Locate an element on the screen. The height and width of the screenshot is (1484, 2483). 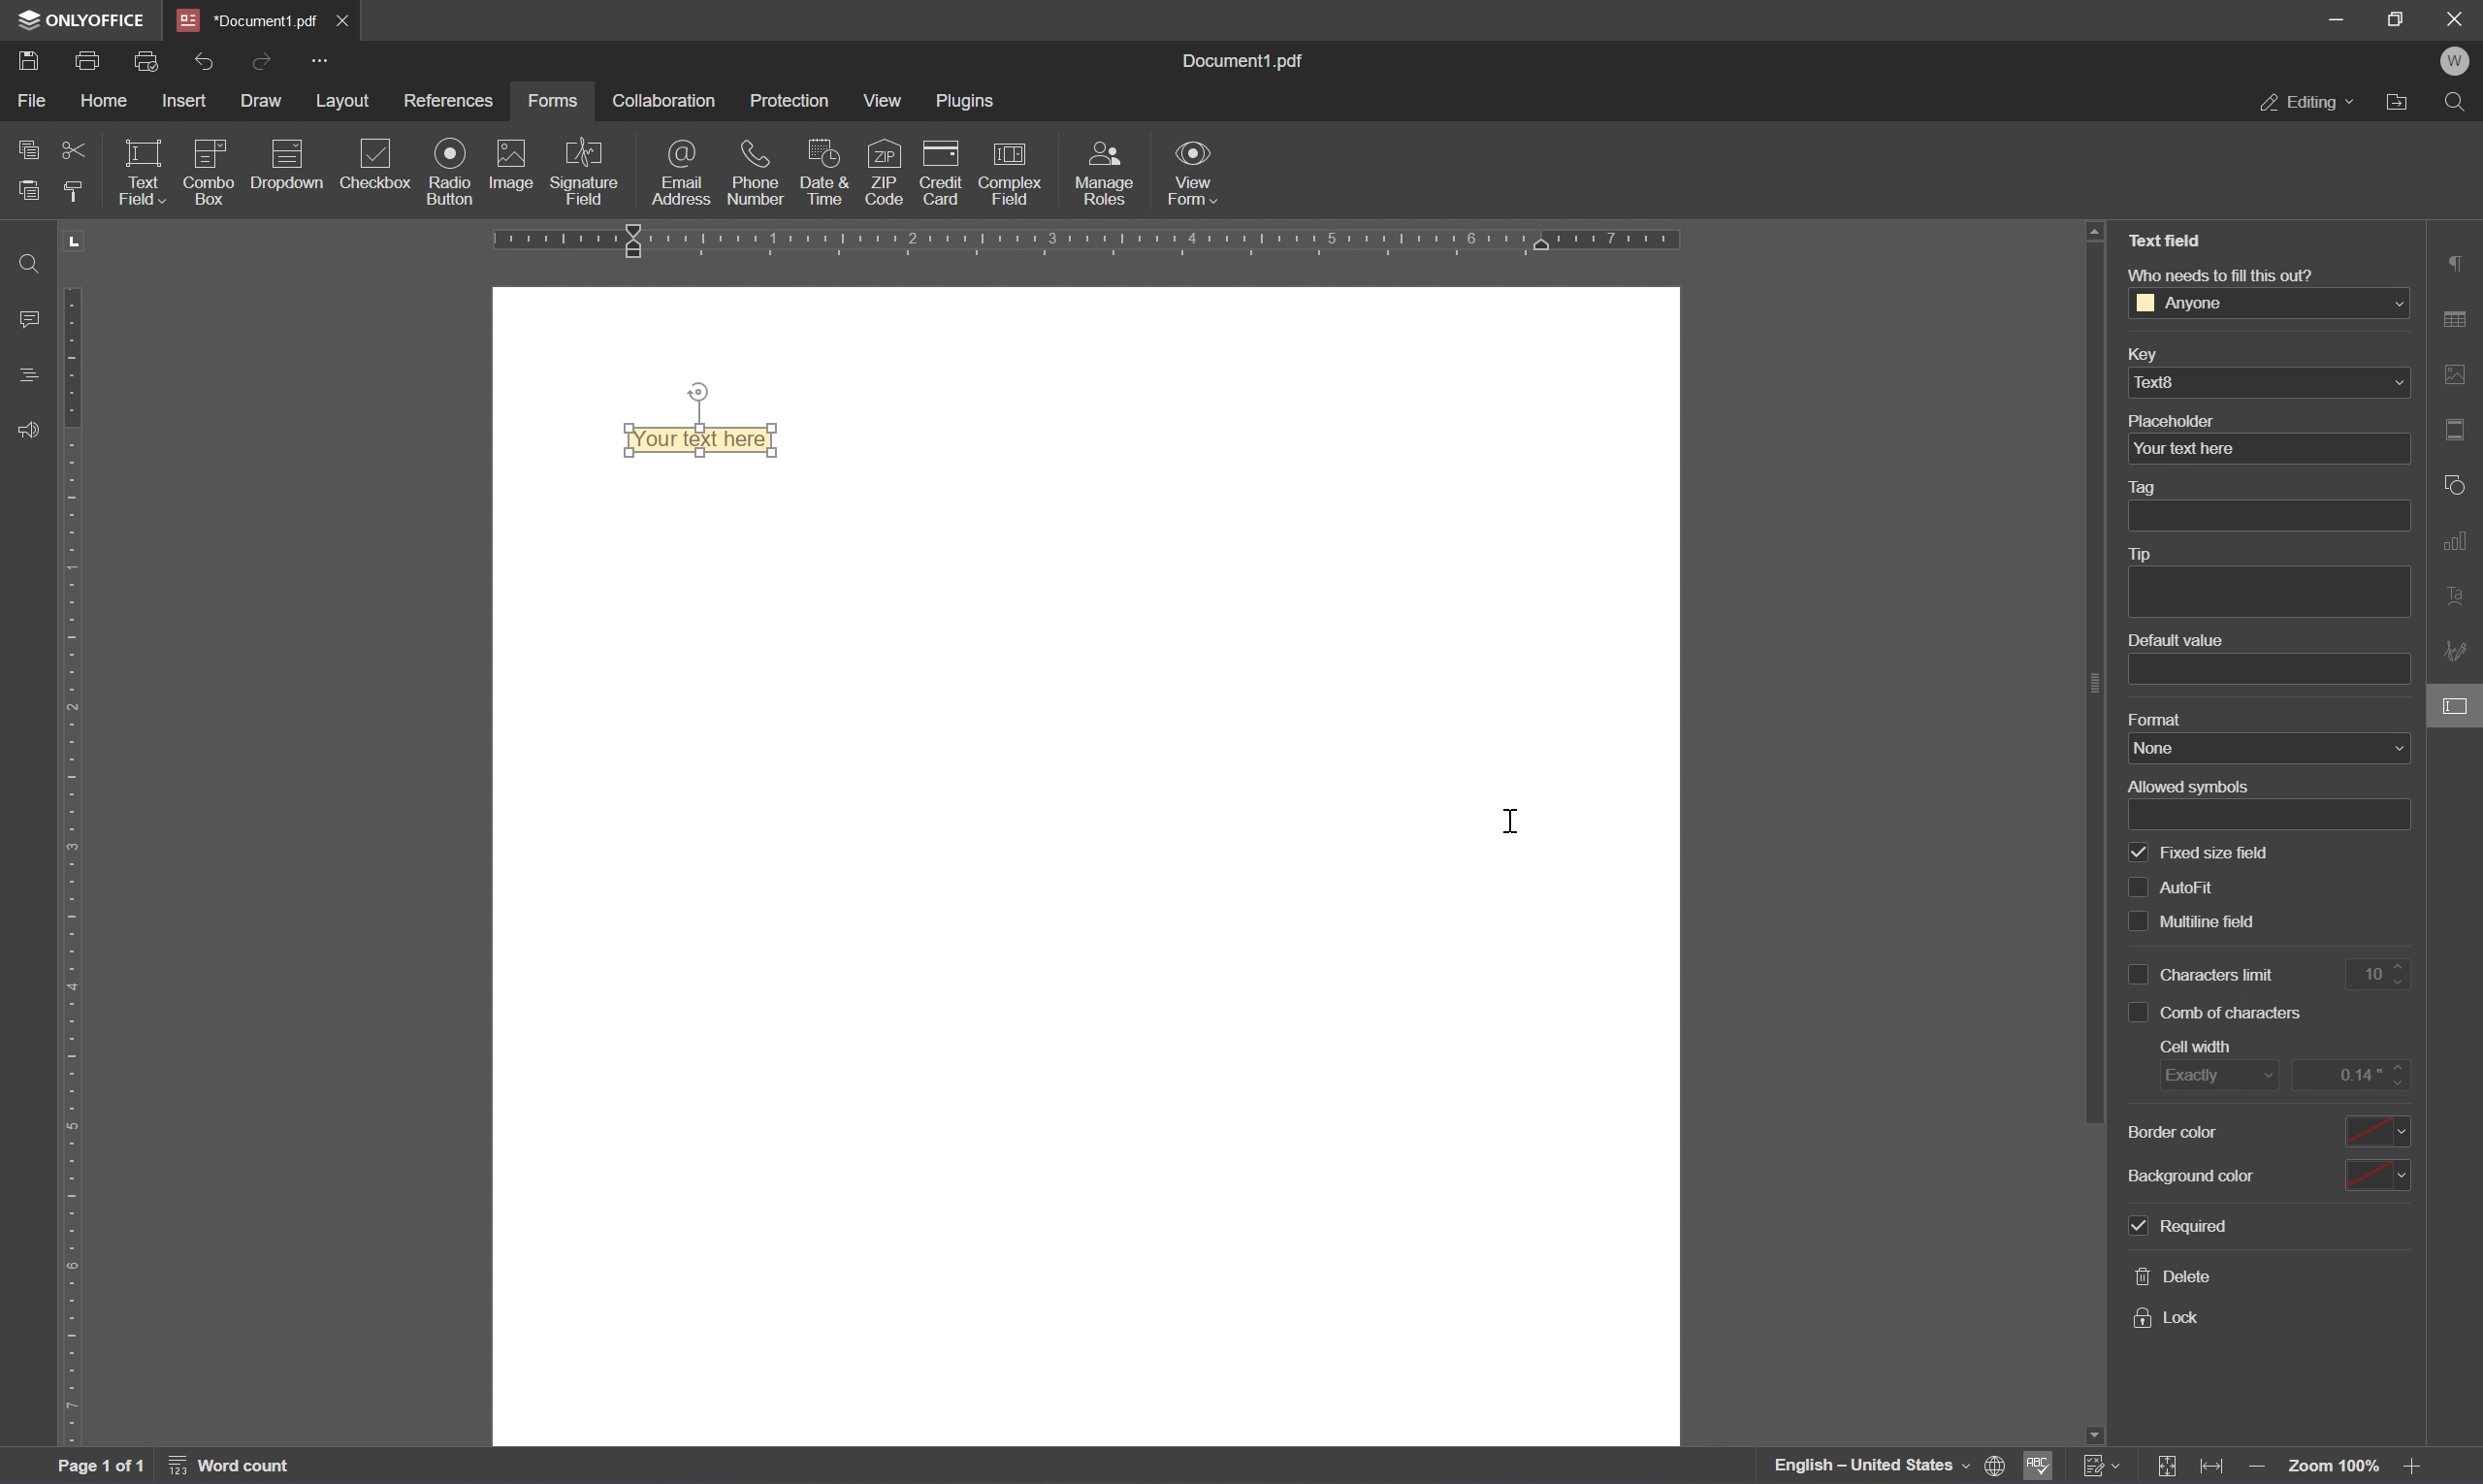
auto fill is located at coordinates (2216, 888).